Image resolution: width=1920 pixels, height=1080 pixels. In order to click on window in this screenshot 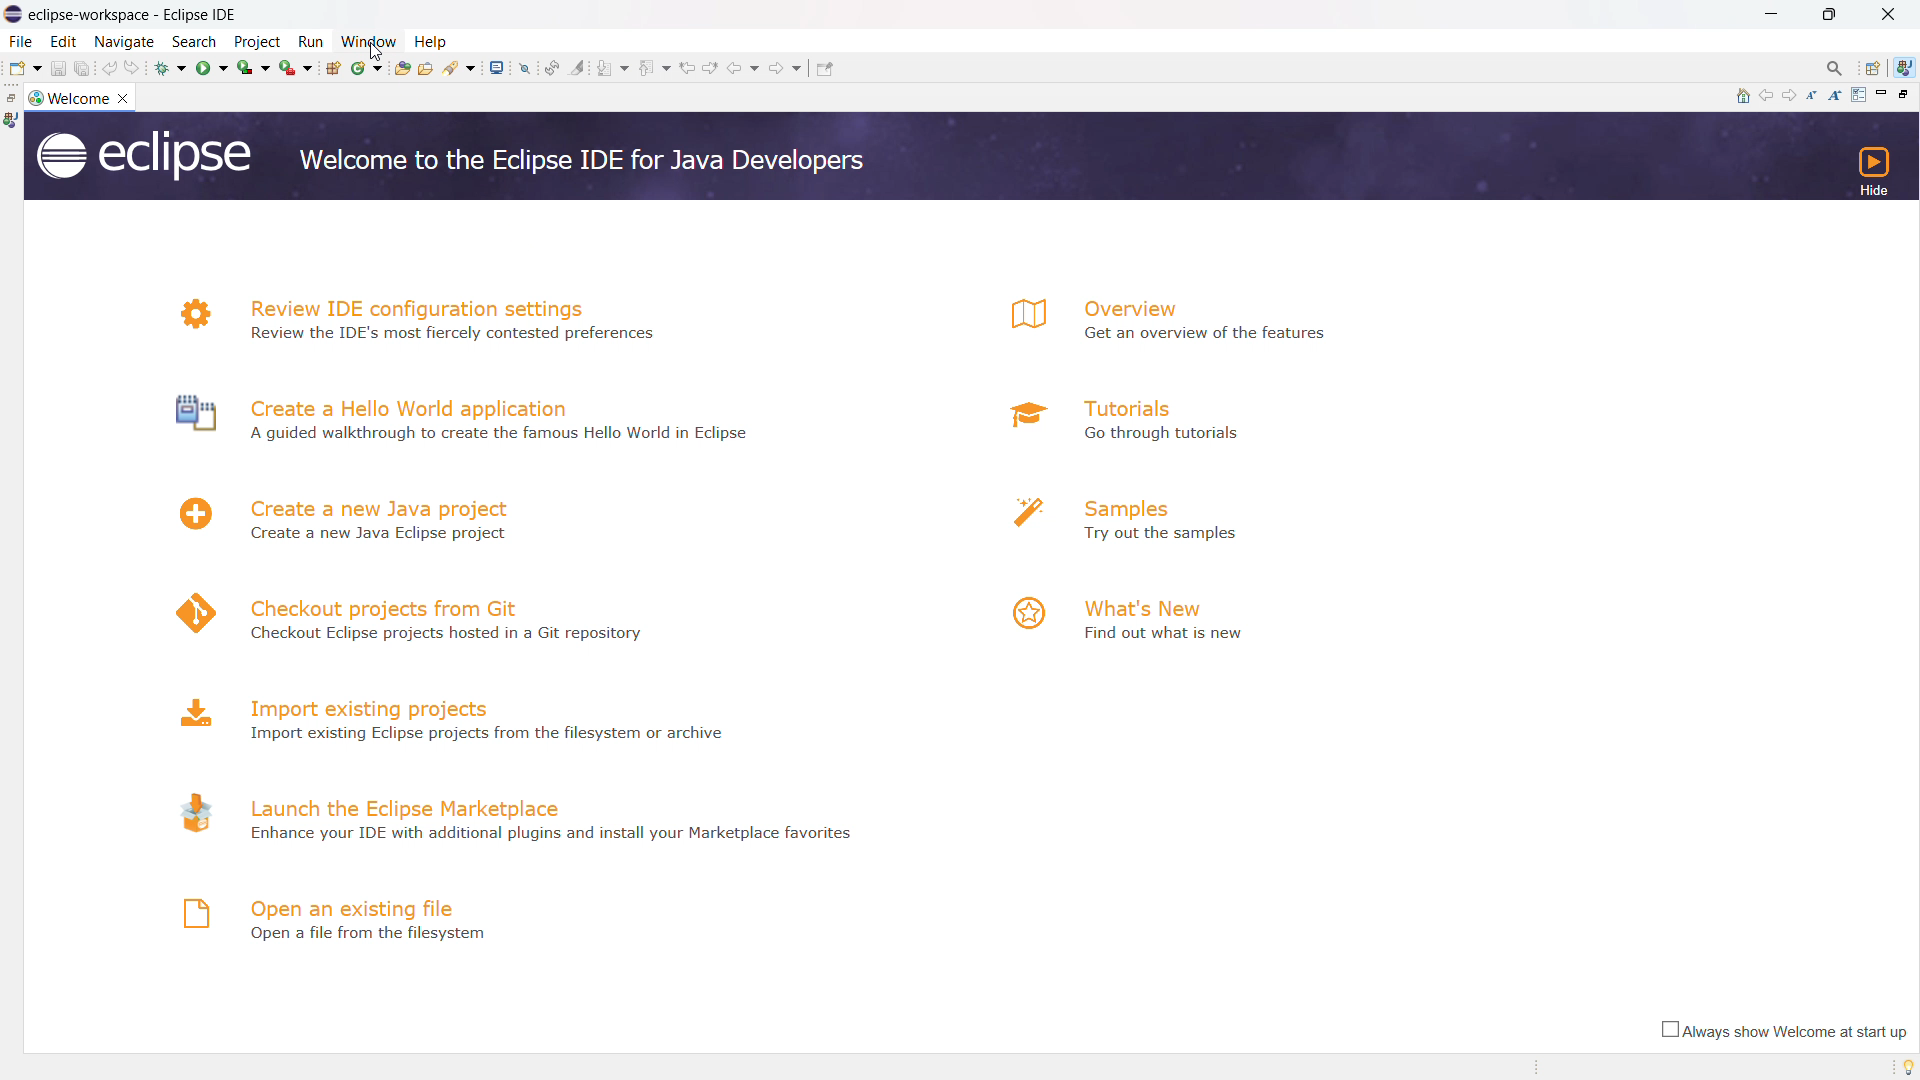, I will do `click(367, 42)`.